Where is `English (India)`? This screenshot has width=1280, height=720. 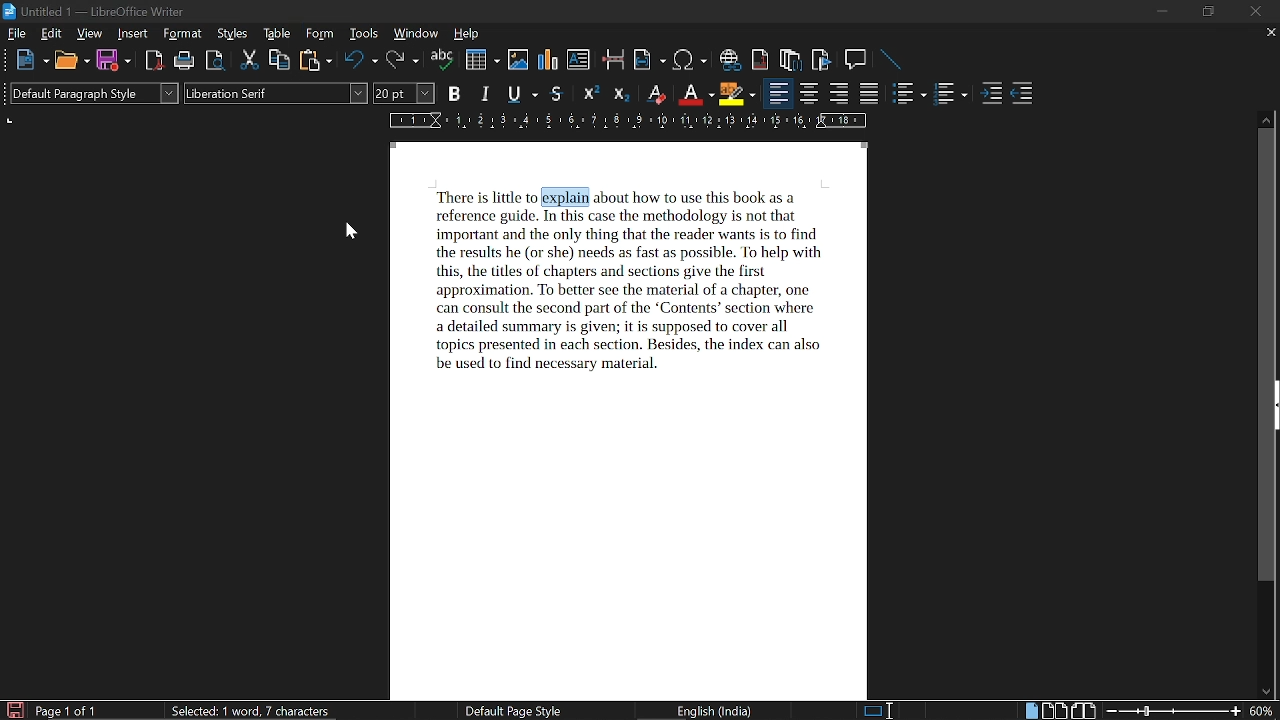 English (India) is located at coordinates (718, 710).